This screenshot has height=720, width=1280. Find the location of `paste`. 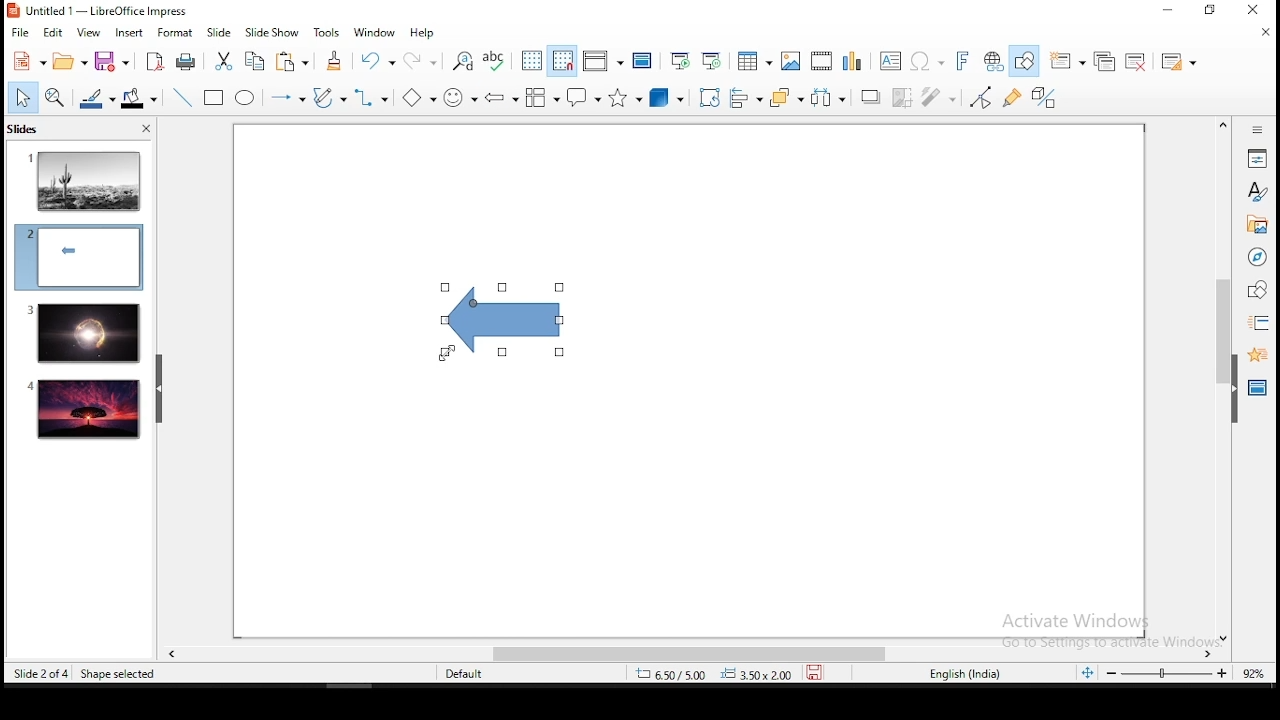

paste is located at coordinates (295, 61).